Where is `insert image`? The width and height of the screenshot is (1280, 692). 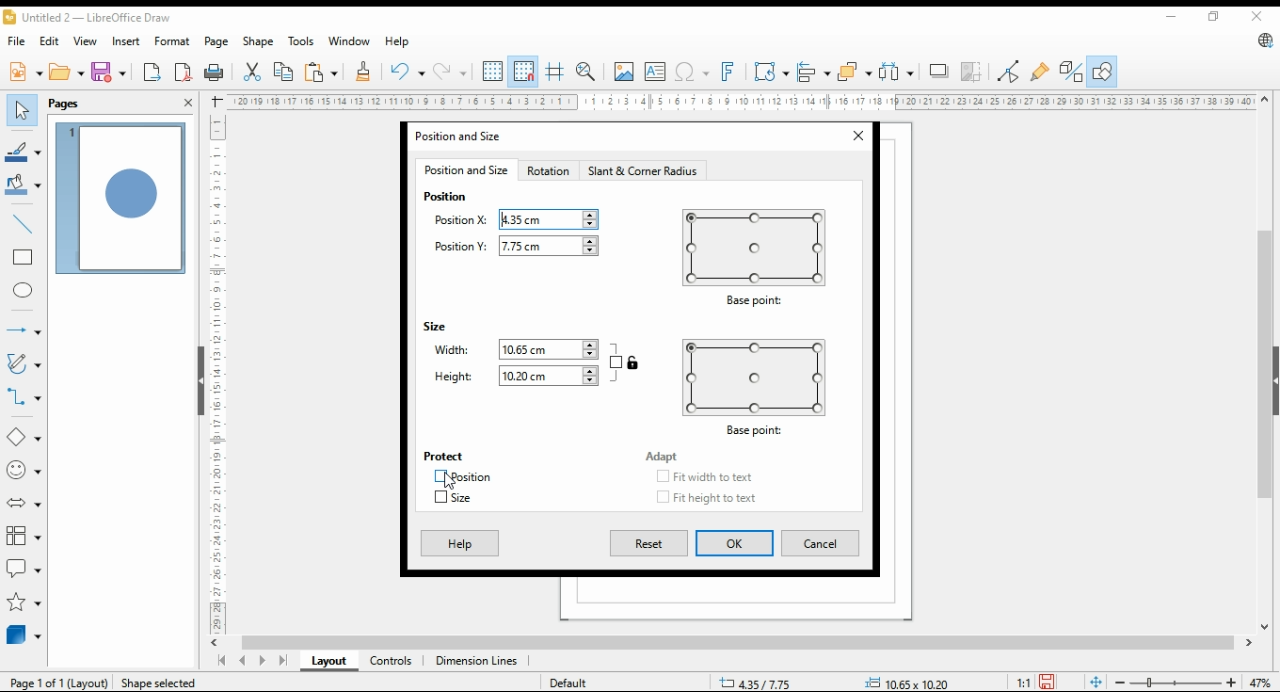 insert image is located at coordinates (624, 71).